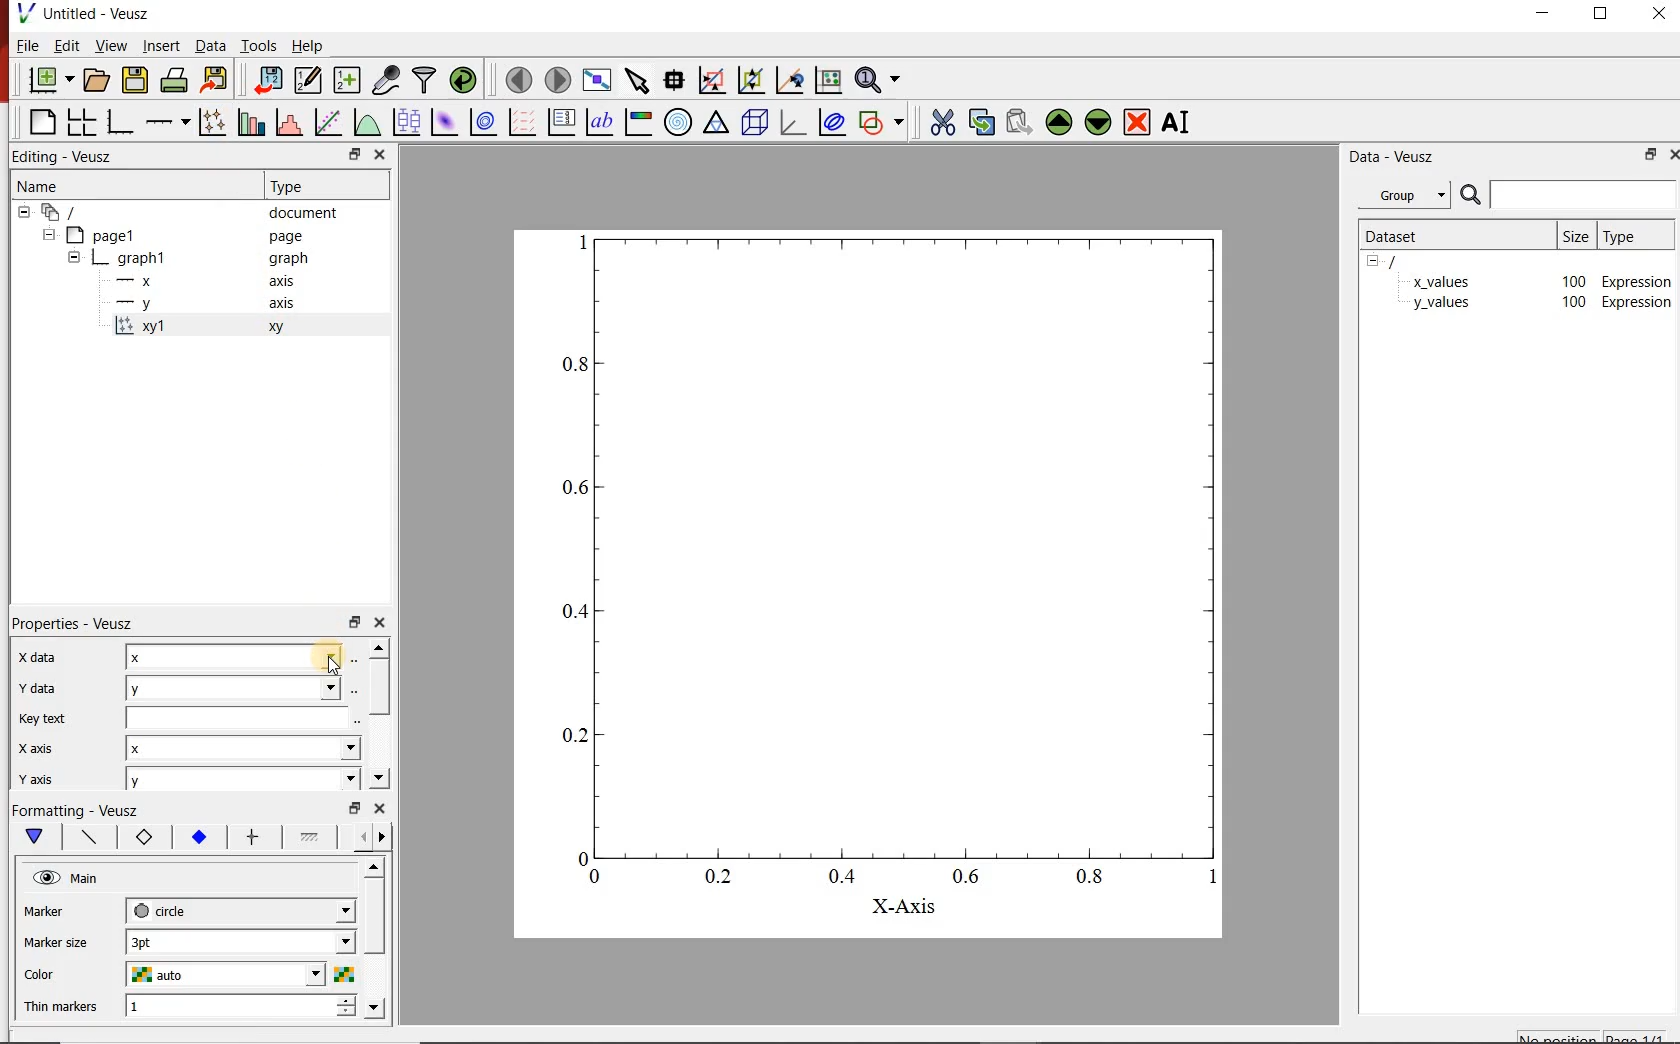  I want to click on hide, so click(74, 256).